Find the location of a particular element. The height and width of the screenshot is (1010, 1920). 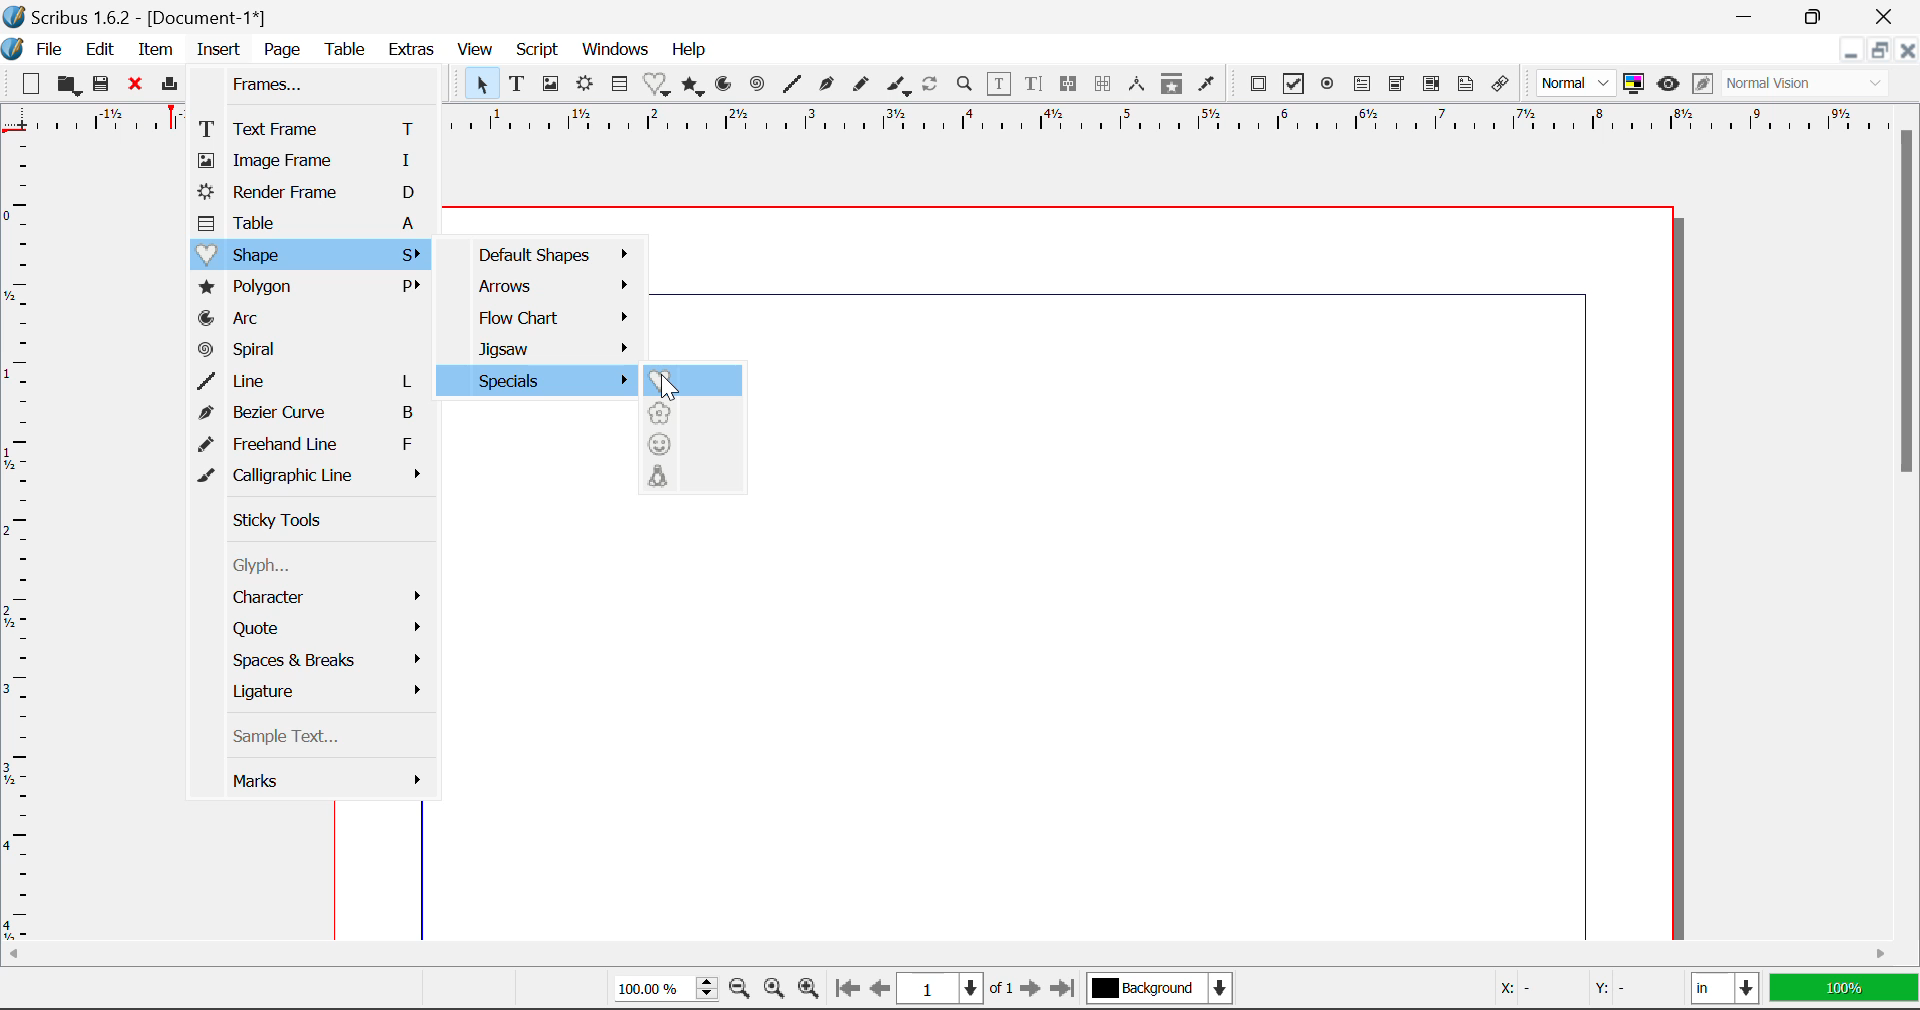

First Page is located at coordinates (847, 989).